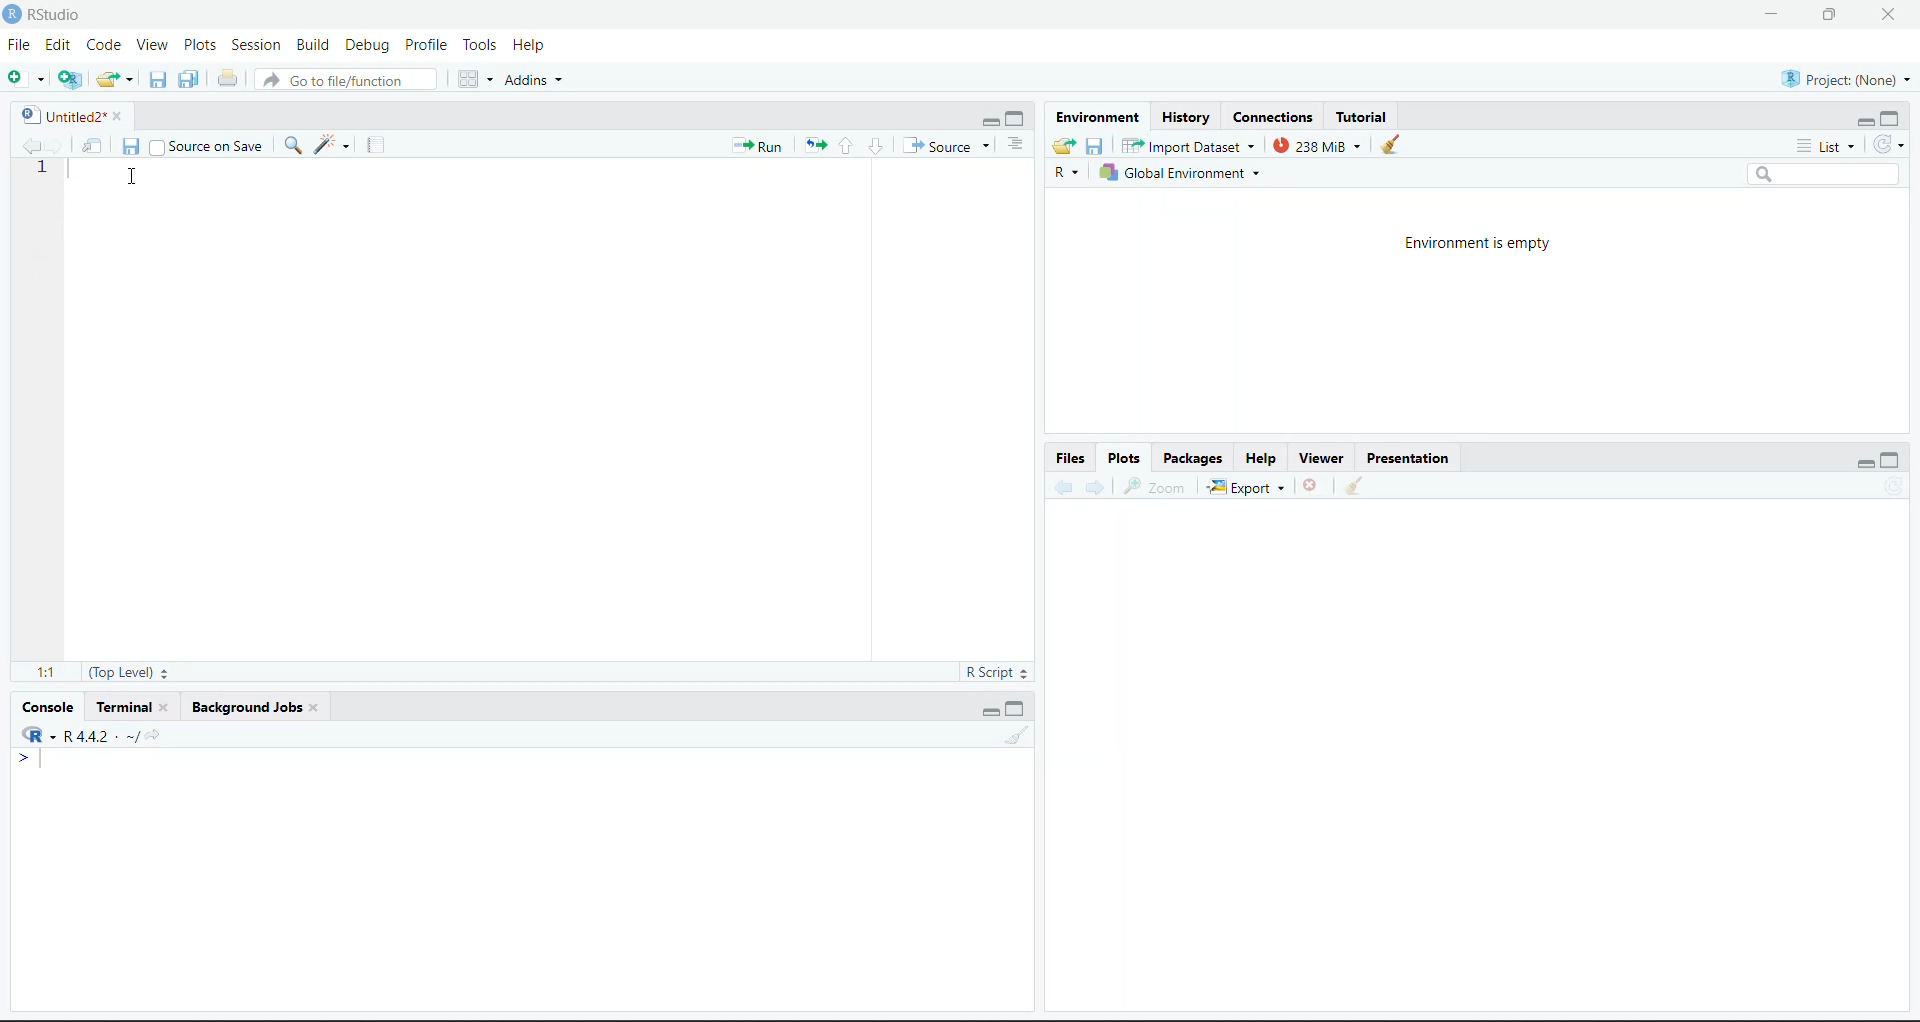  I want to click on options, so click(1016, 145).